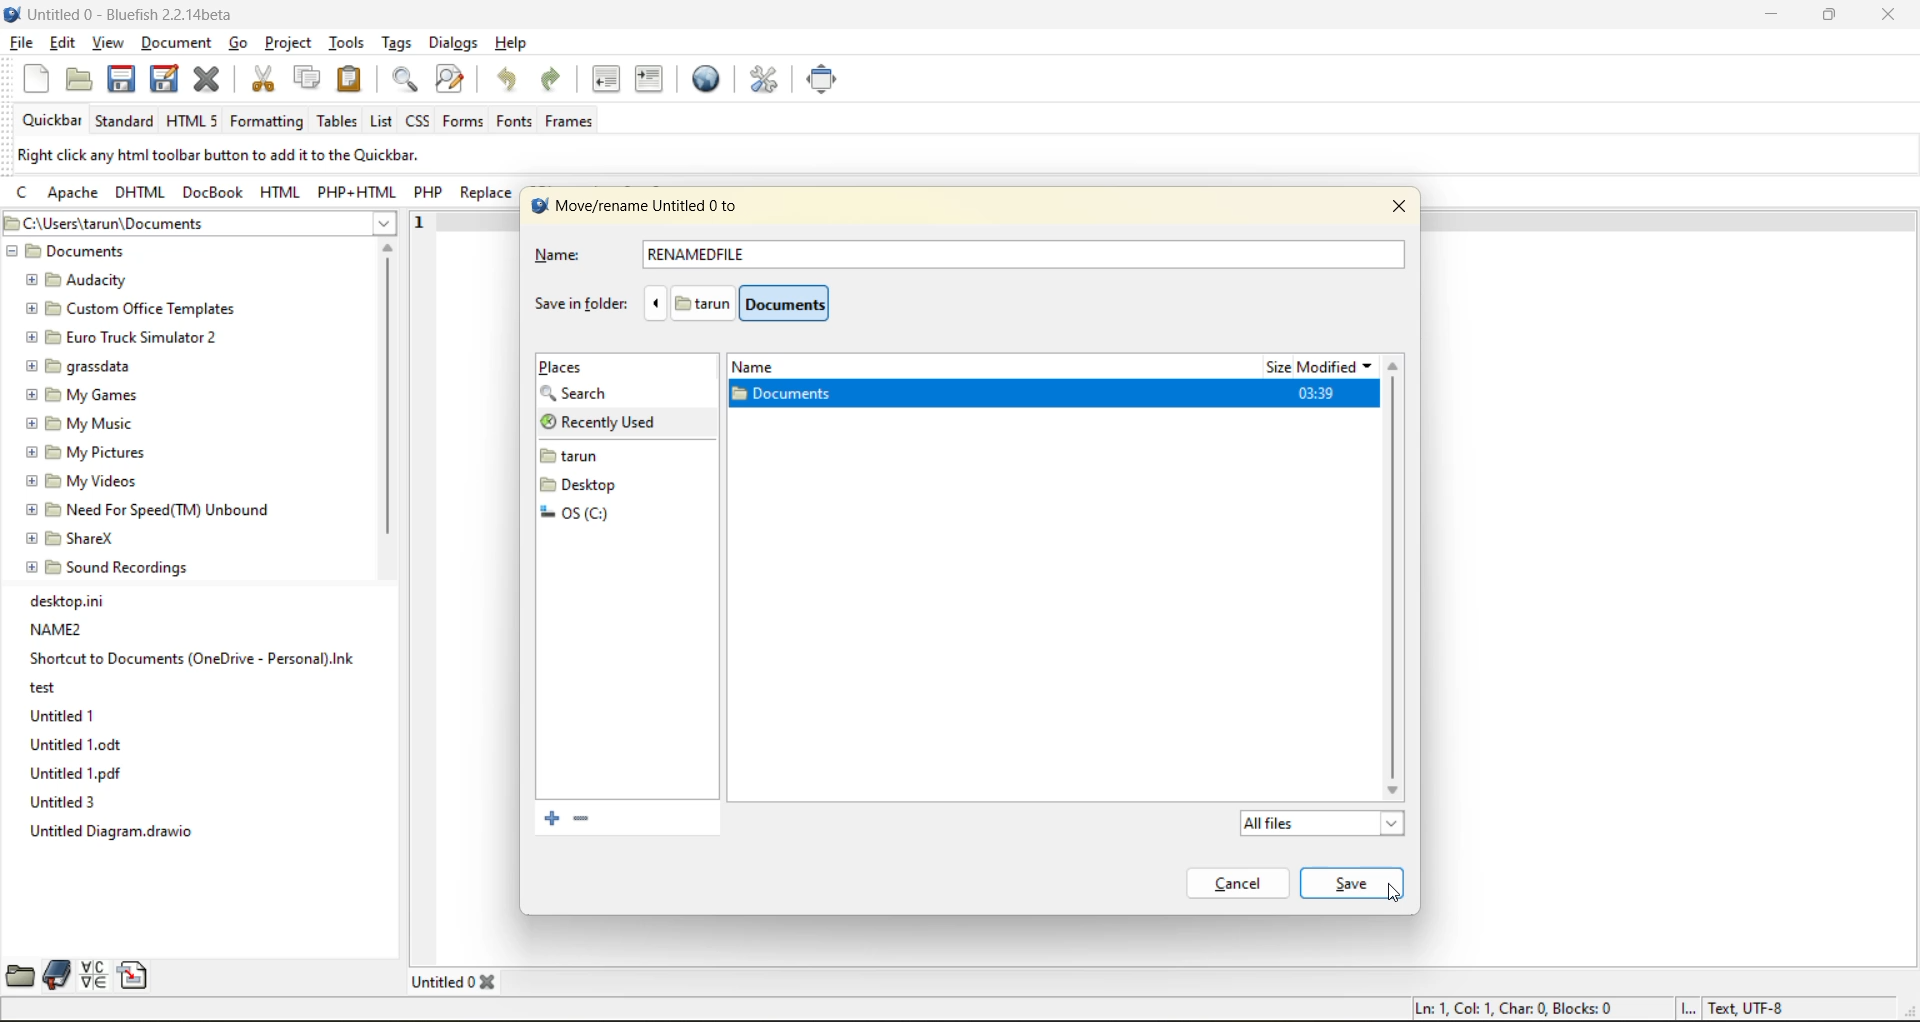  What do you see at coordinates (1397, 569) in the screenshot?
I see `graph` at bounding box center [1397, 569].